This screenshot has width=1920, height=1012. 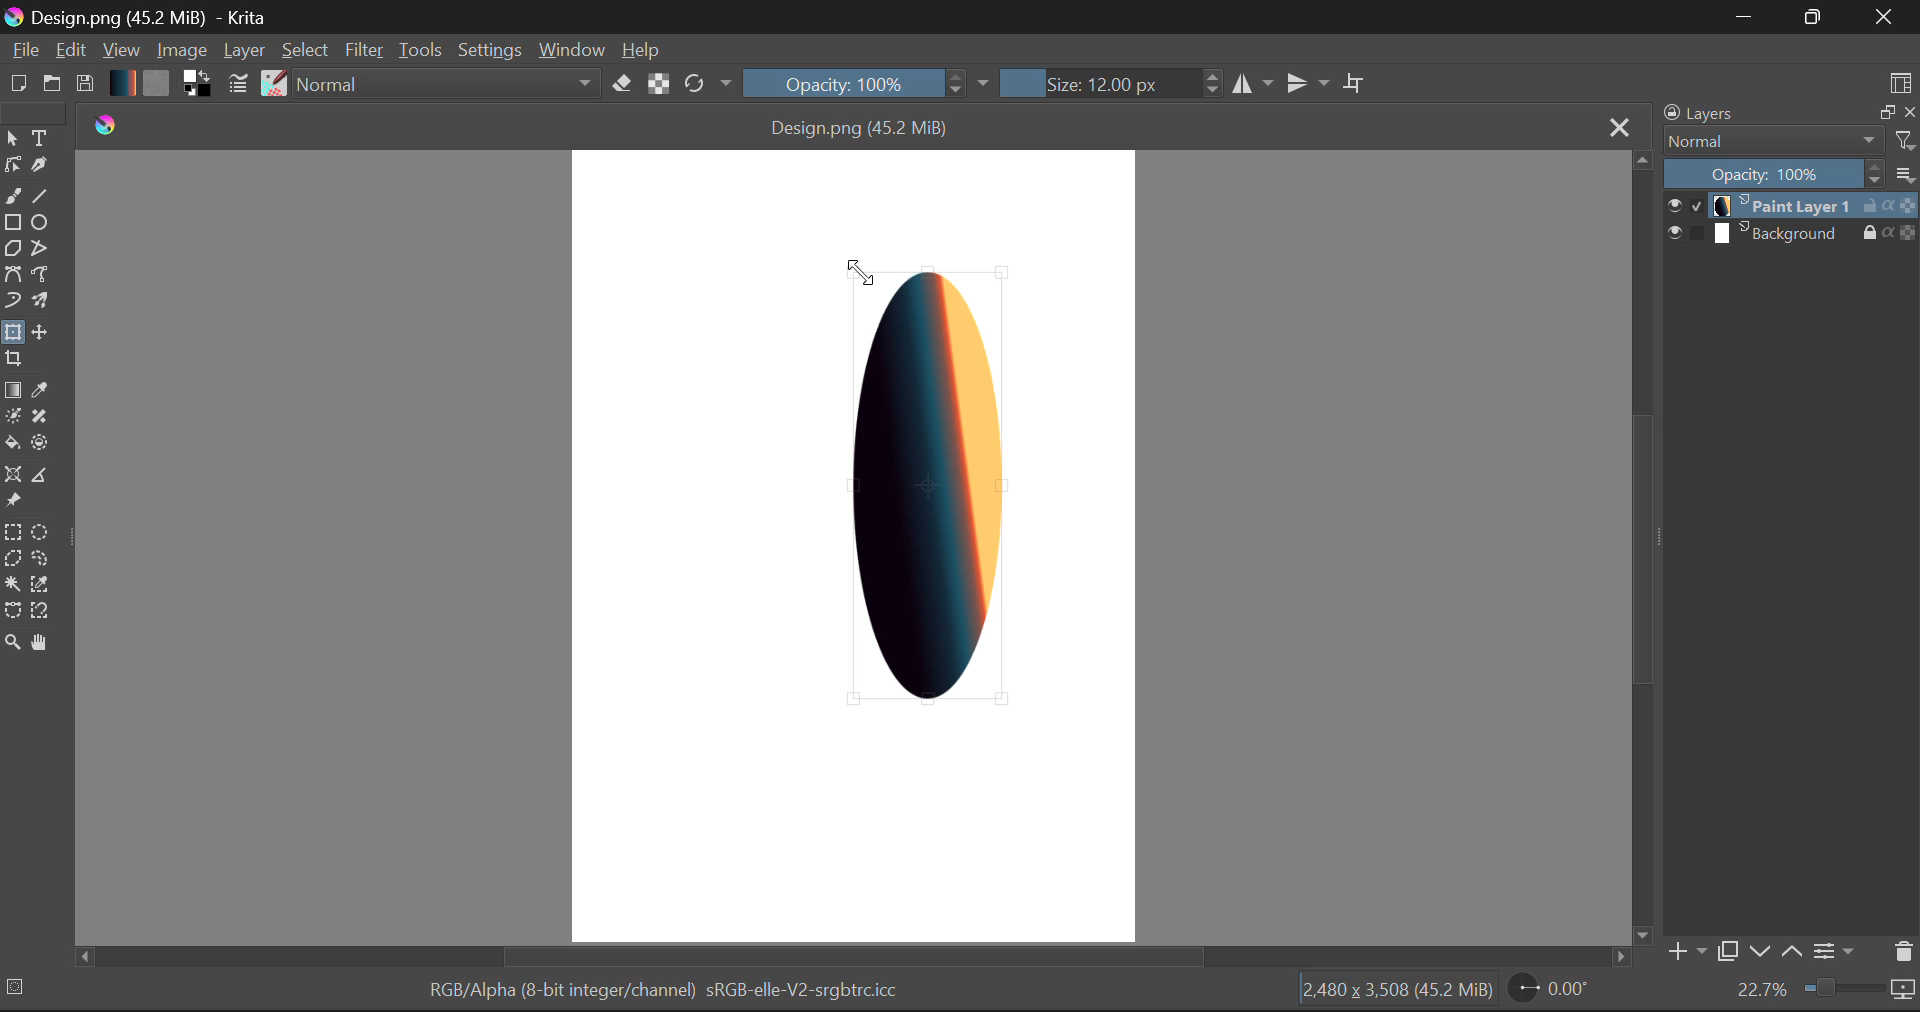 What do you see at coordinates (180, 49) in the screenshot?
I see `Image` at bounding box center [180, 49].